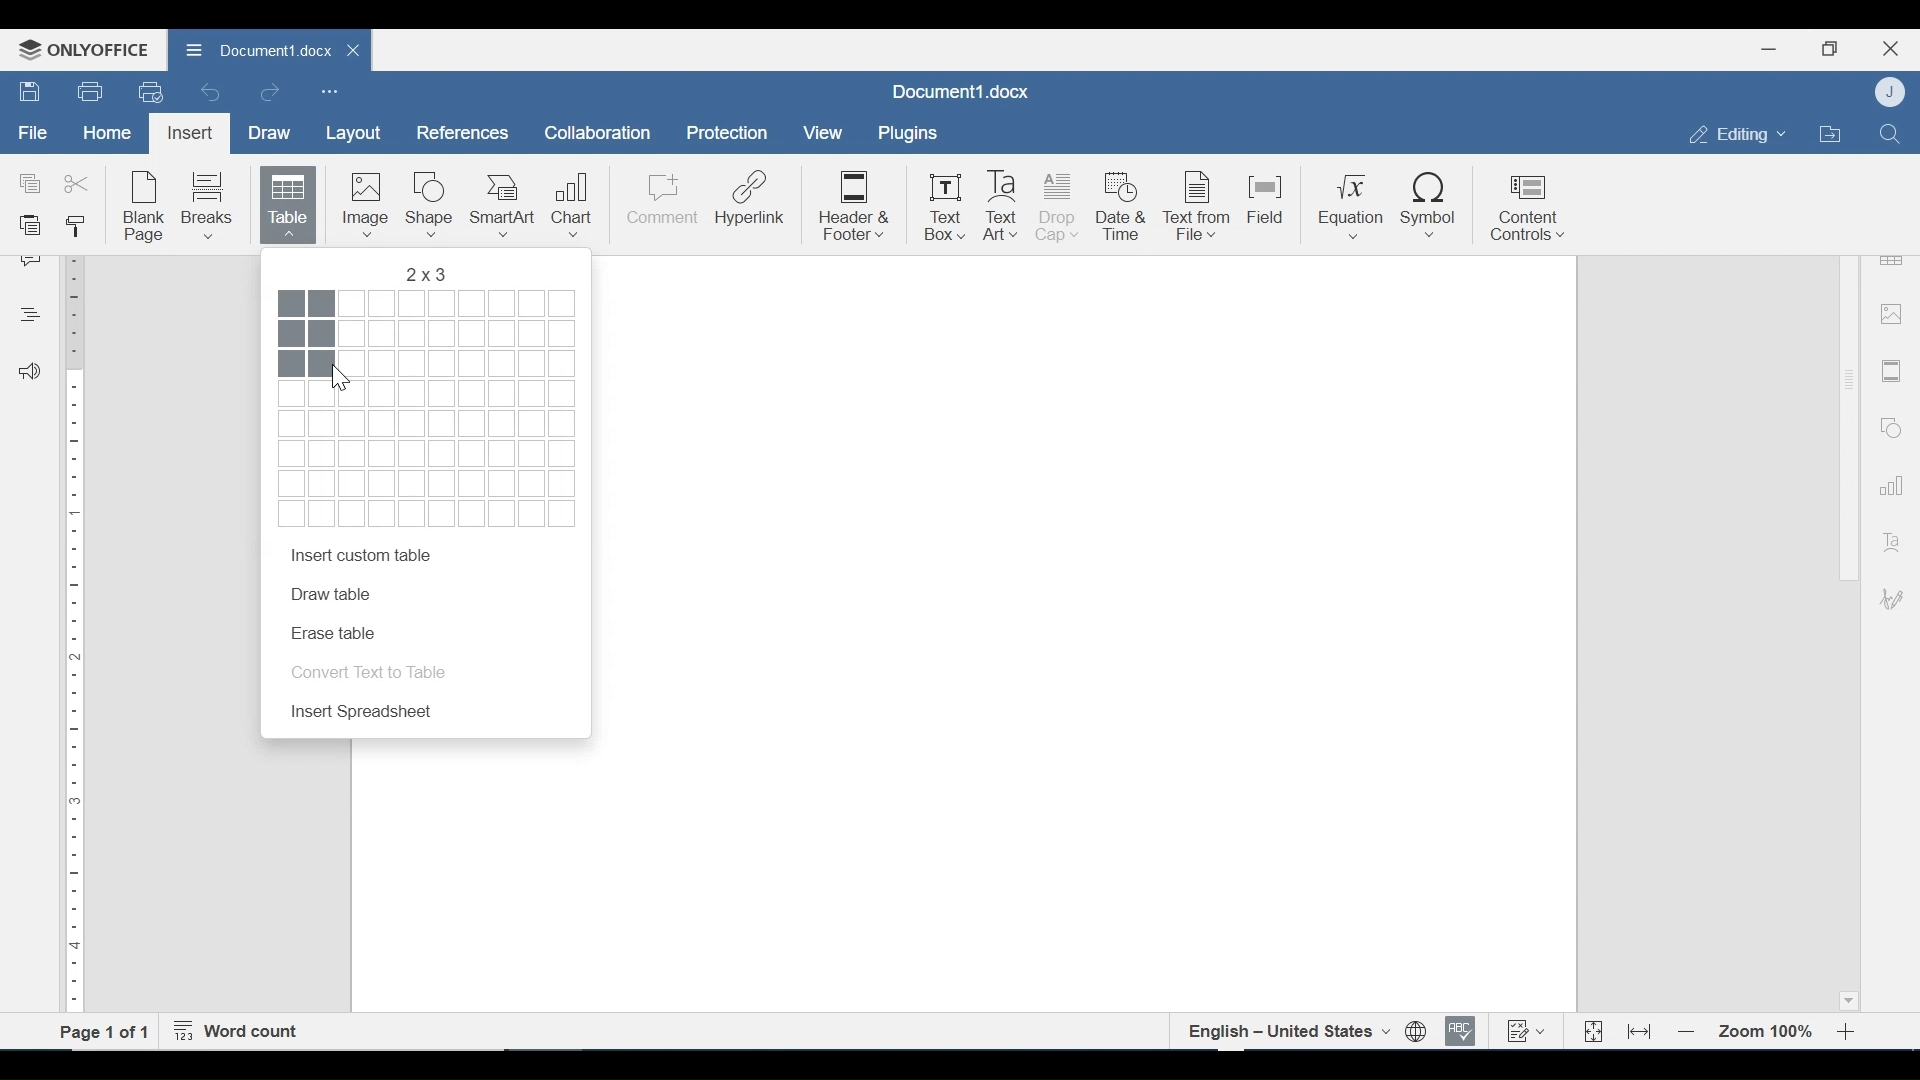 The height and width of the screenshot is (1080, 1920). What do you see at coordinates (105, 1031) in the screenshot?
I see `Page 1 of 1` at bounding box center [105, 1031].